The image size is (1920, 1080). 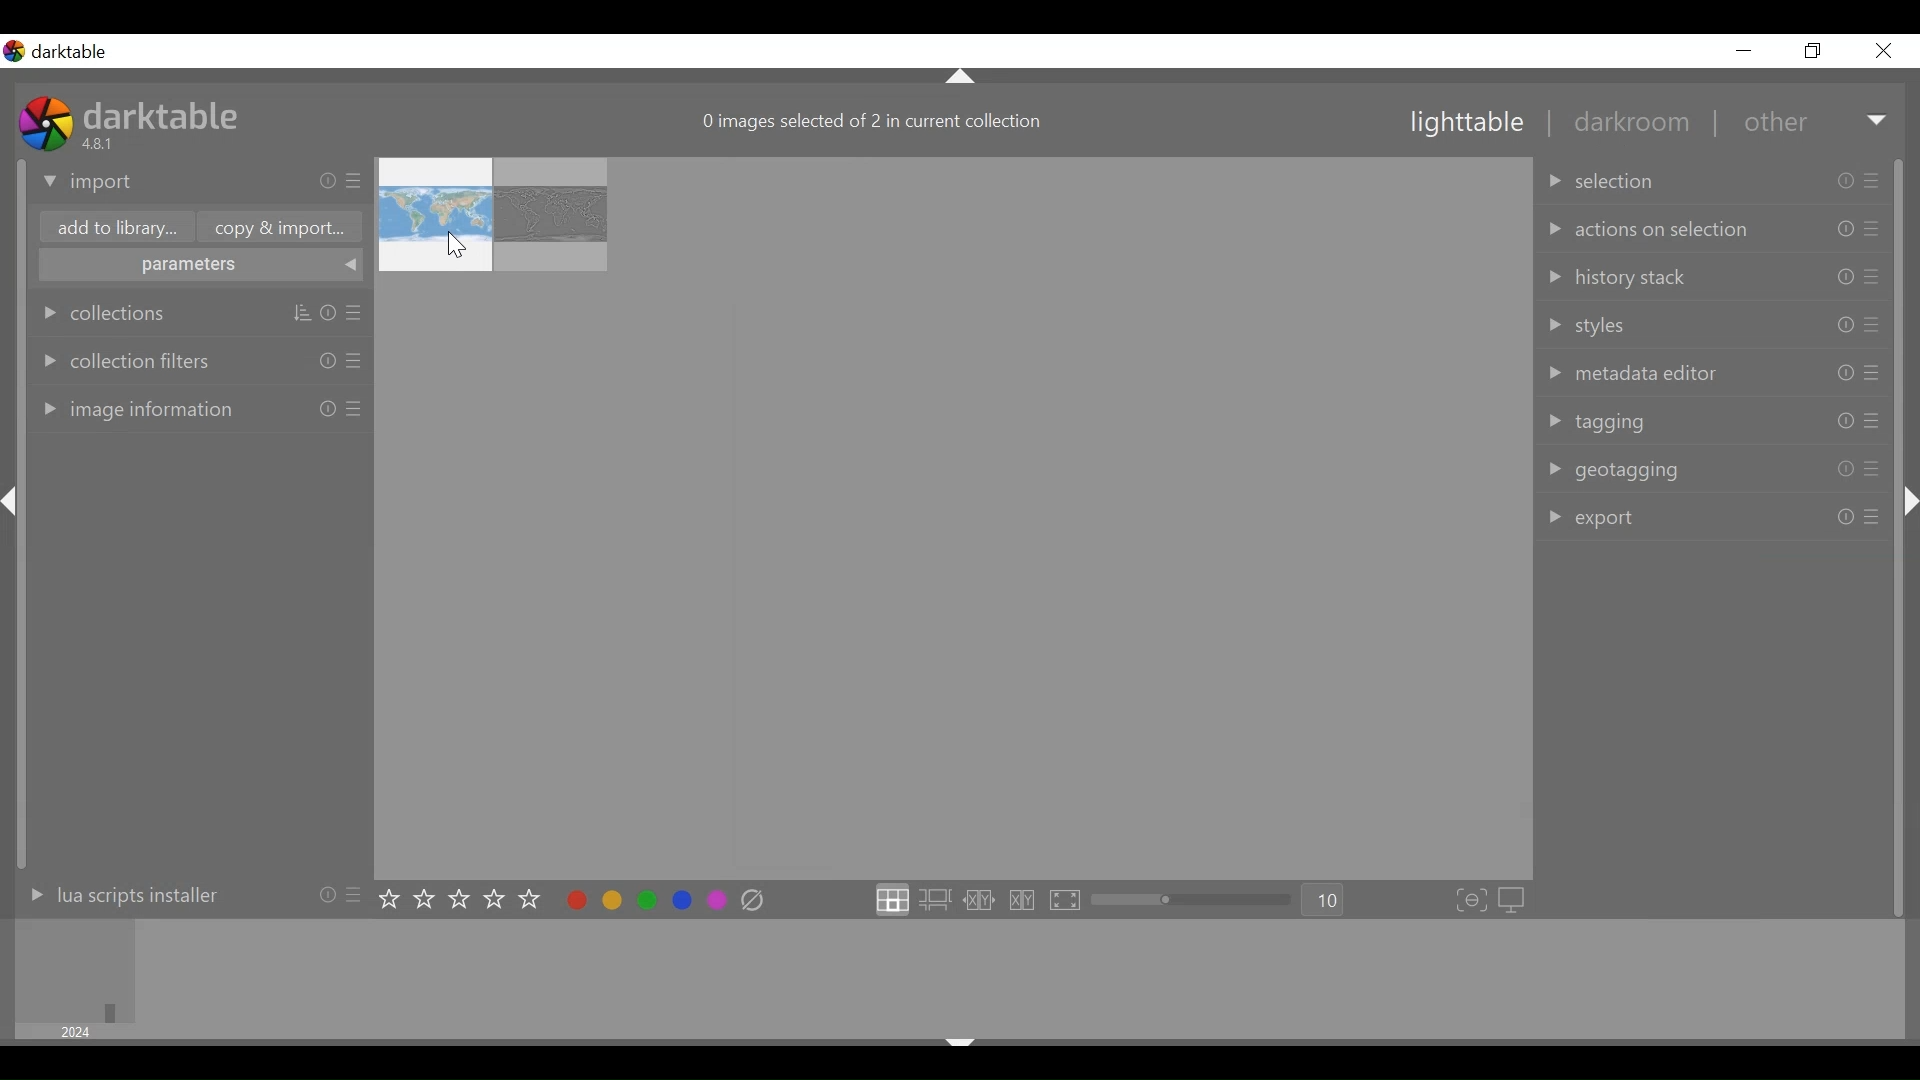 What do you see at coordinates (1743, 50) in the screenshot?
I see `minimize` at bounding box center [1743, 50].